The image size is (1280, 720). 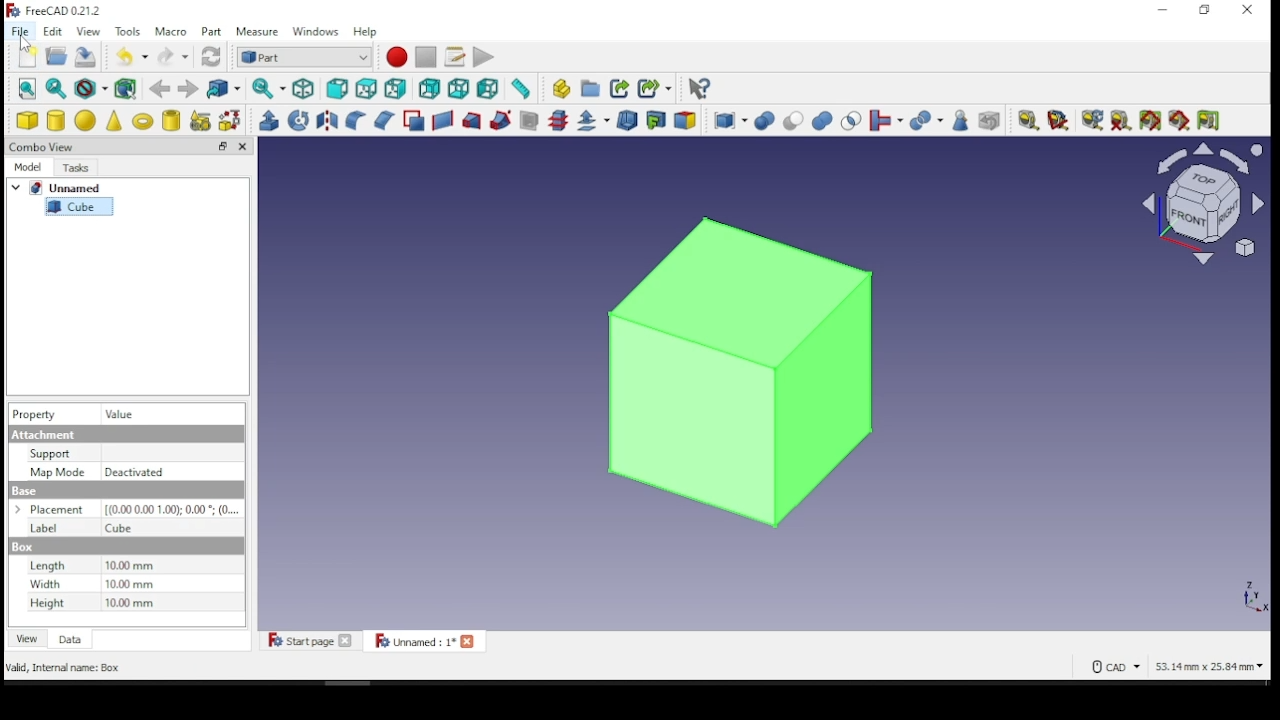 I want to click on check geometry, so click(x=962, y=121).